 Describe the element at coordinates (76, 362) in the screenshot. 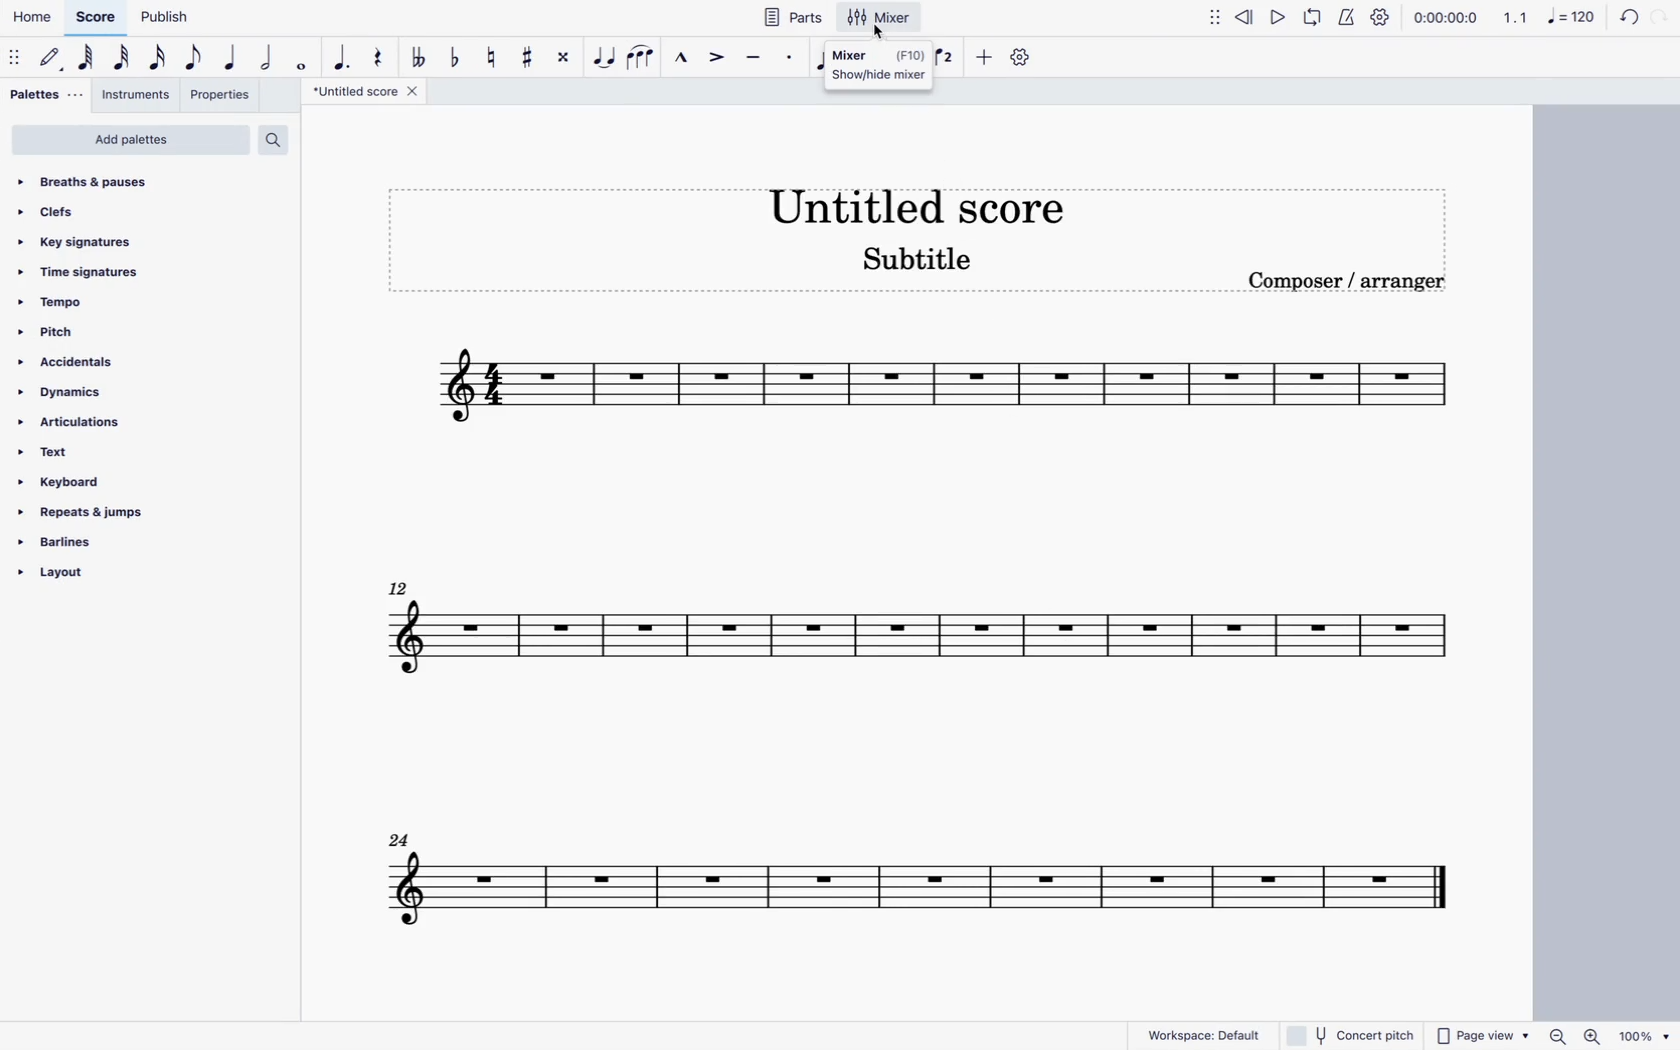

I see `accidentals` at that location.